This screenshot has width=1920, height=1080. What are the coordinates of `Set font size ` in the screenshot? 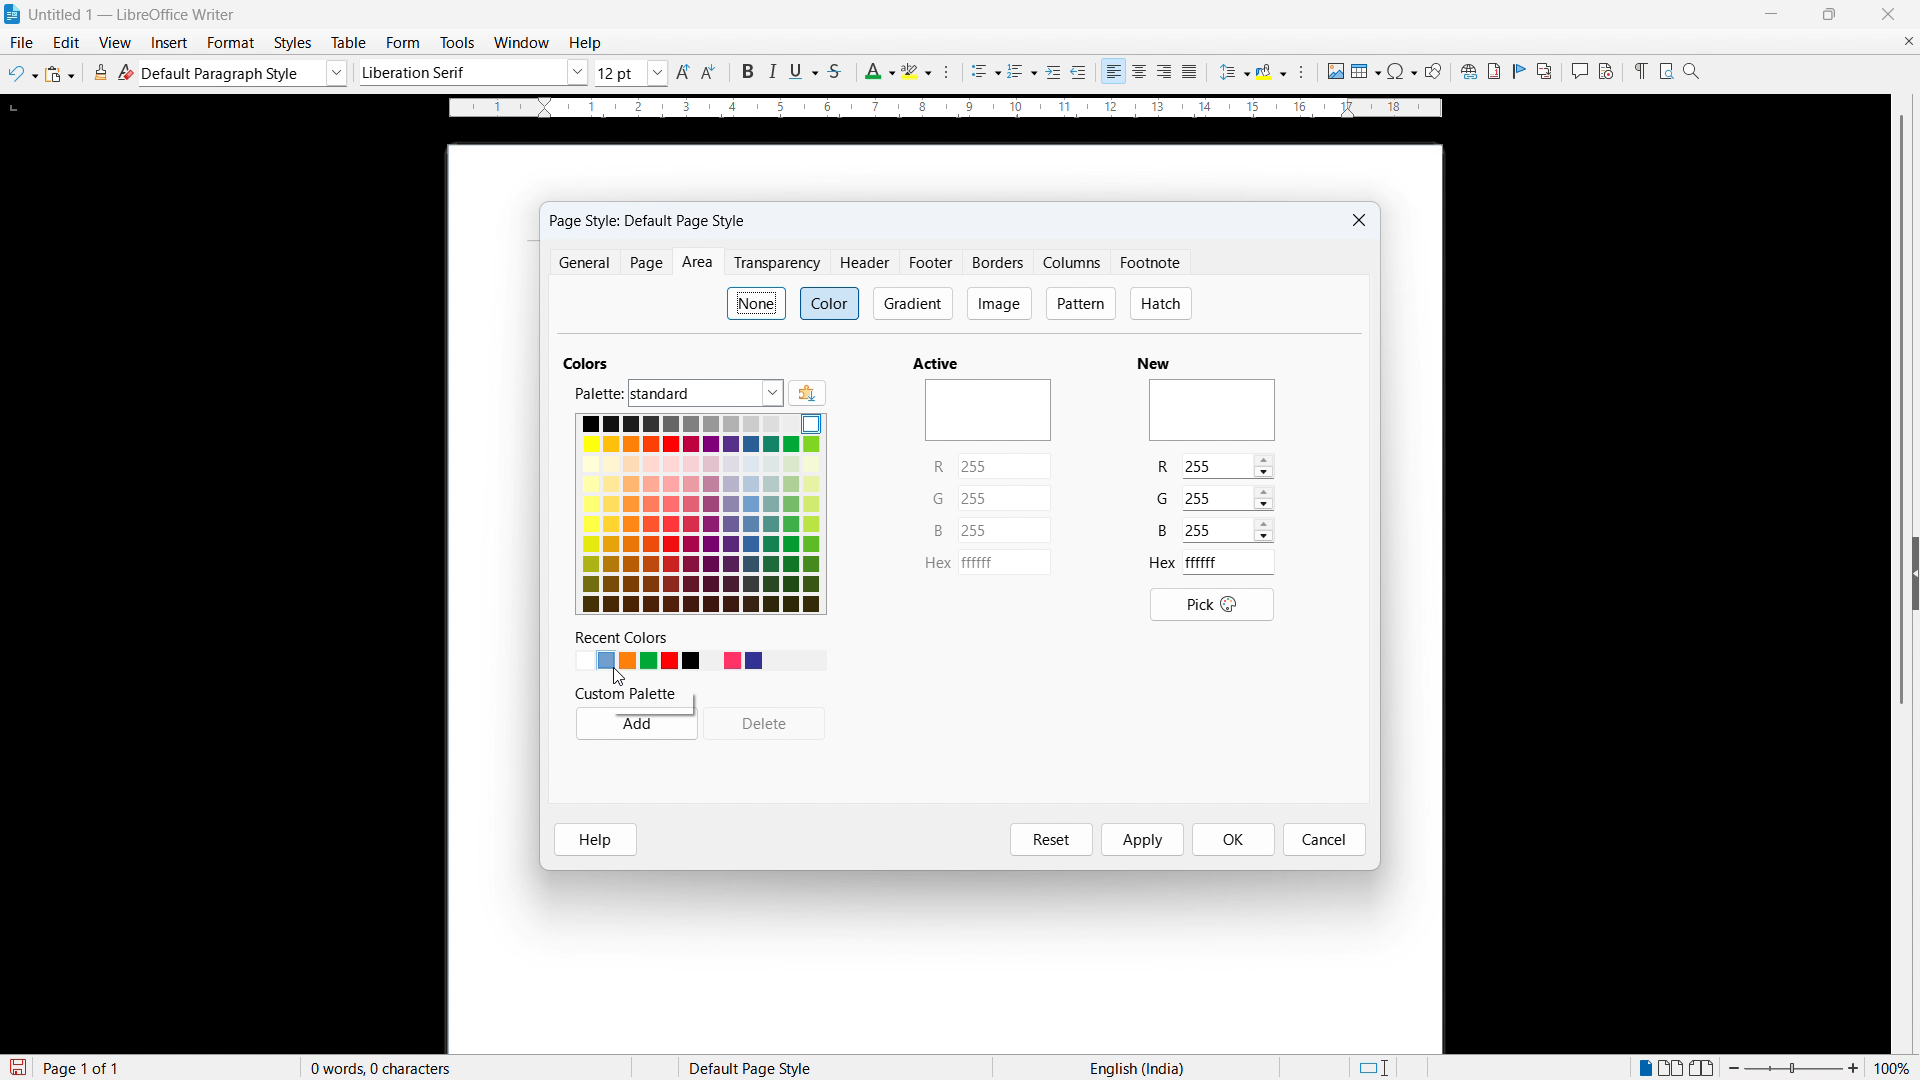 It's located at (632, 73).